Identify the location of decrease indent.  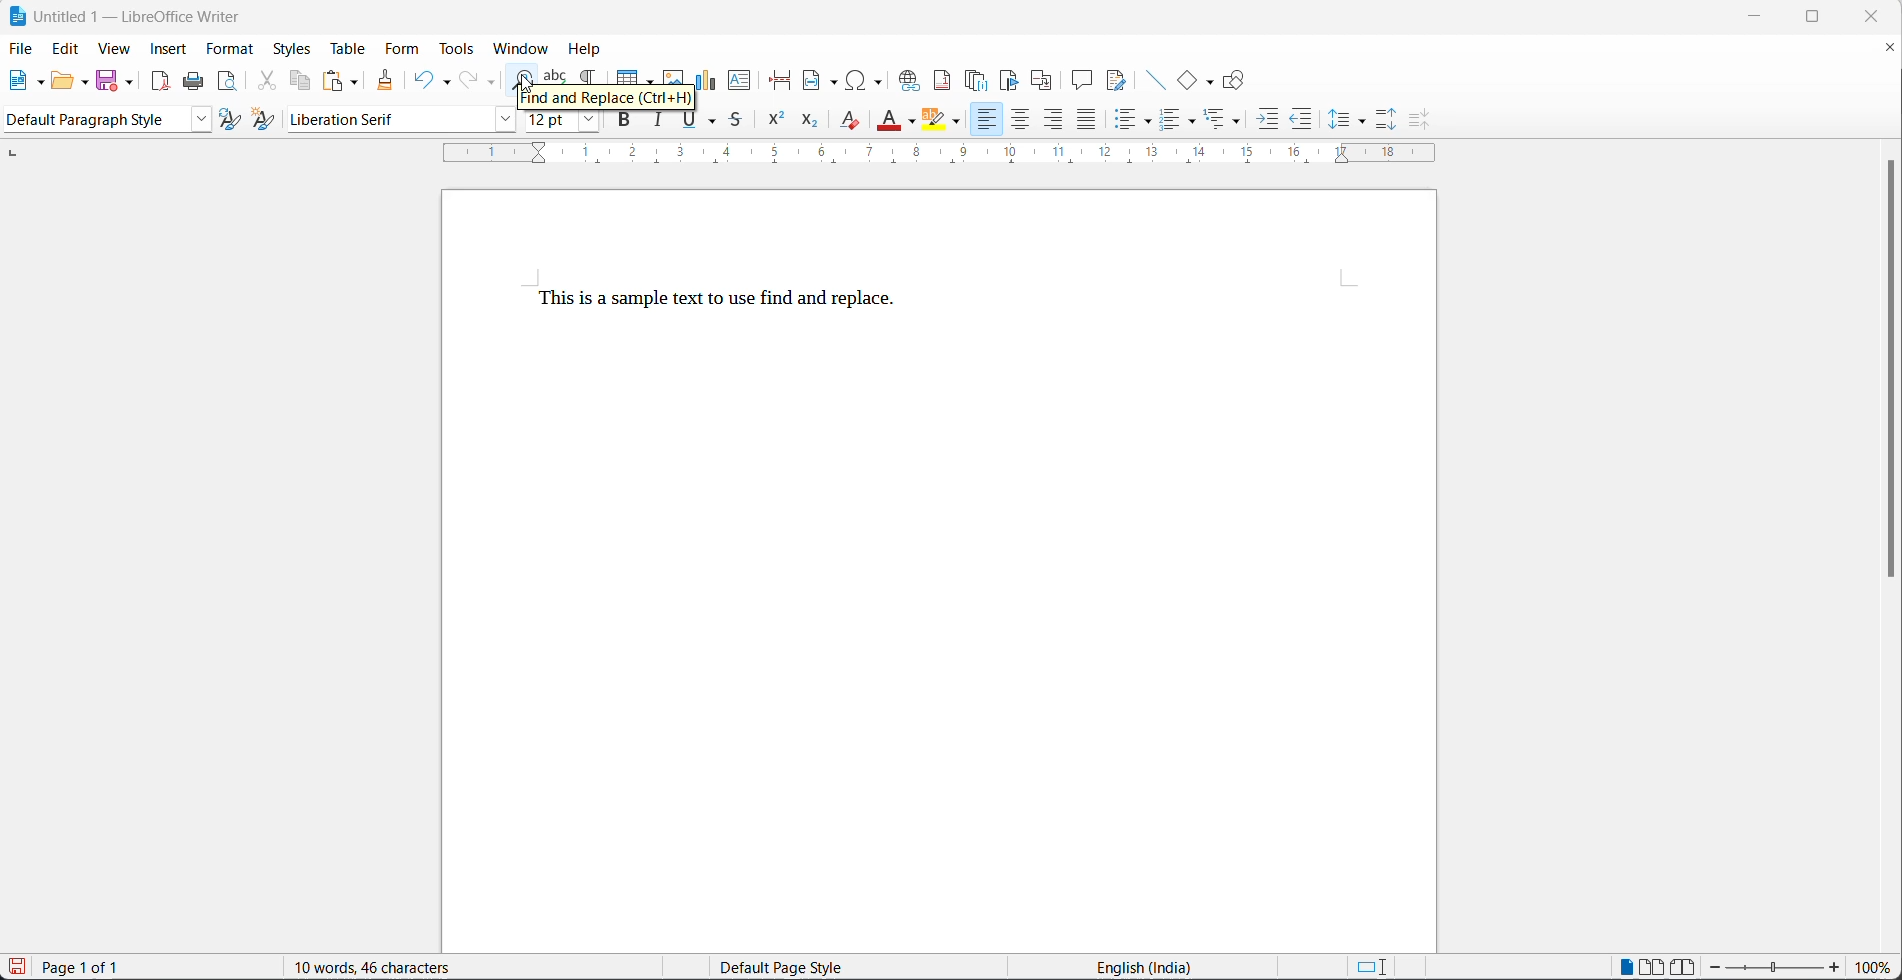
(1302, 122).